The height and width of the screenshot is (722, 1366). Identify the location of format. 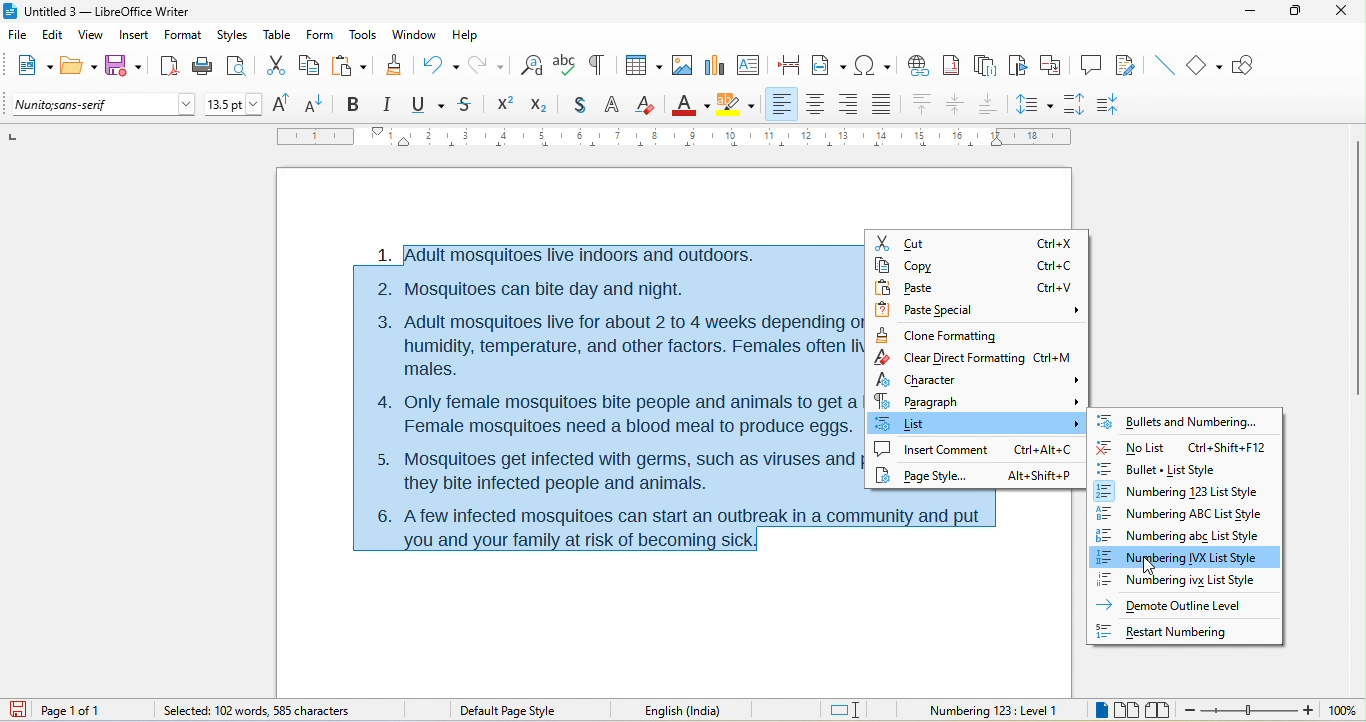
(184, 36).